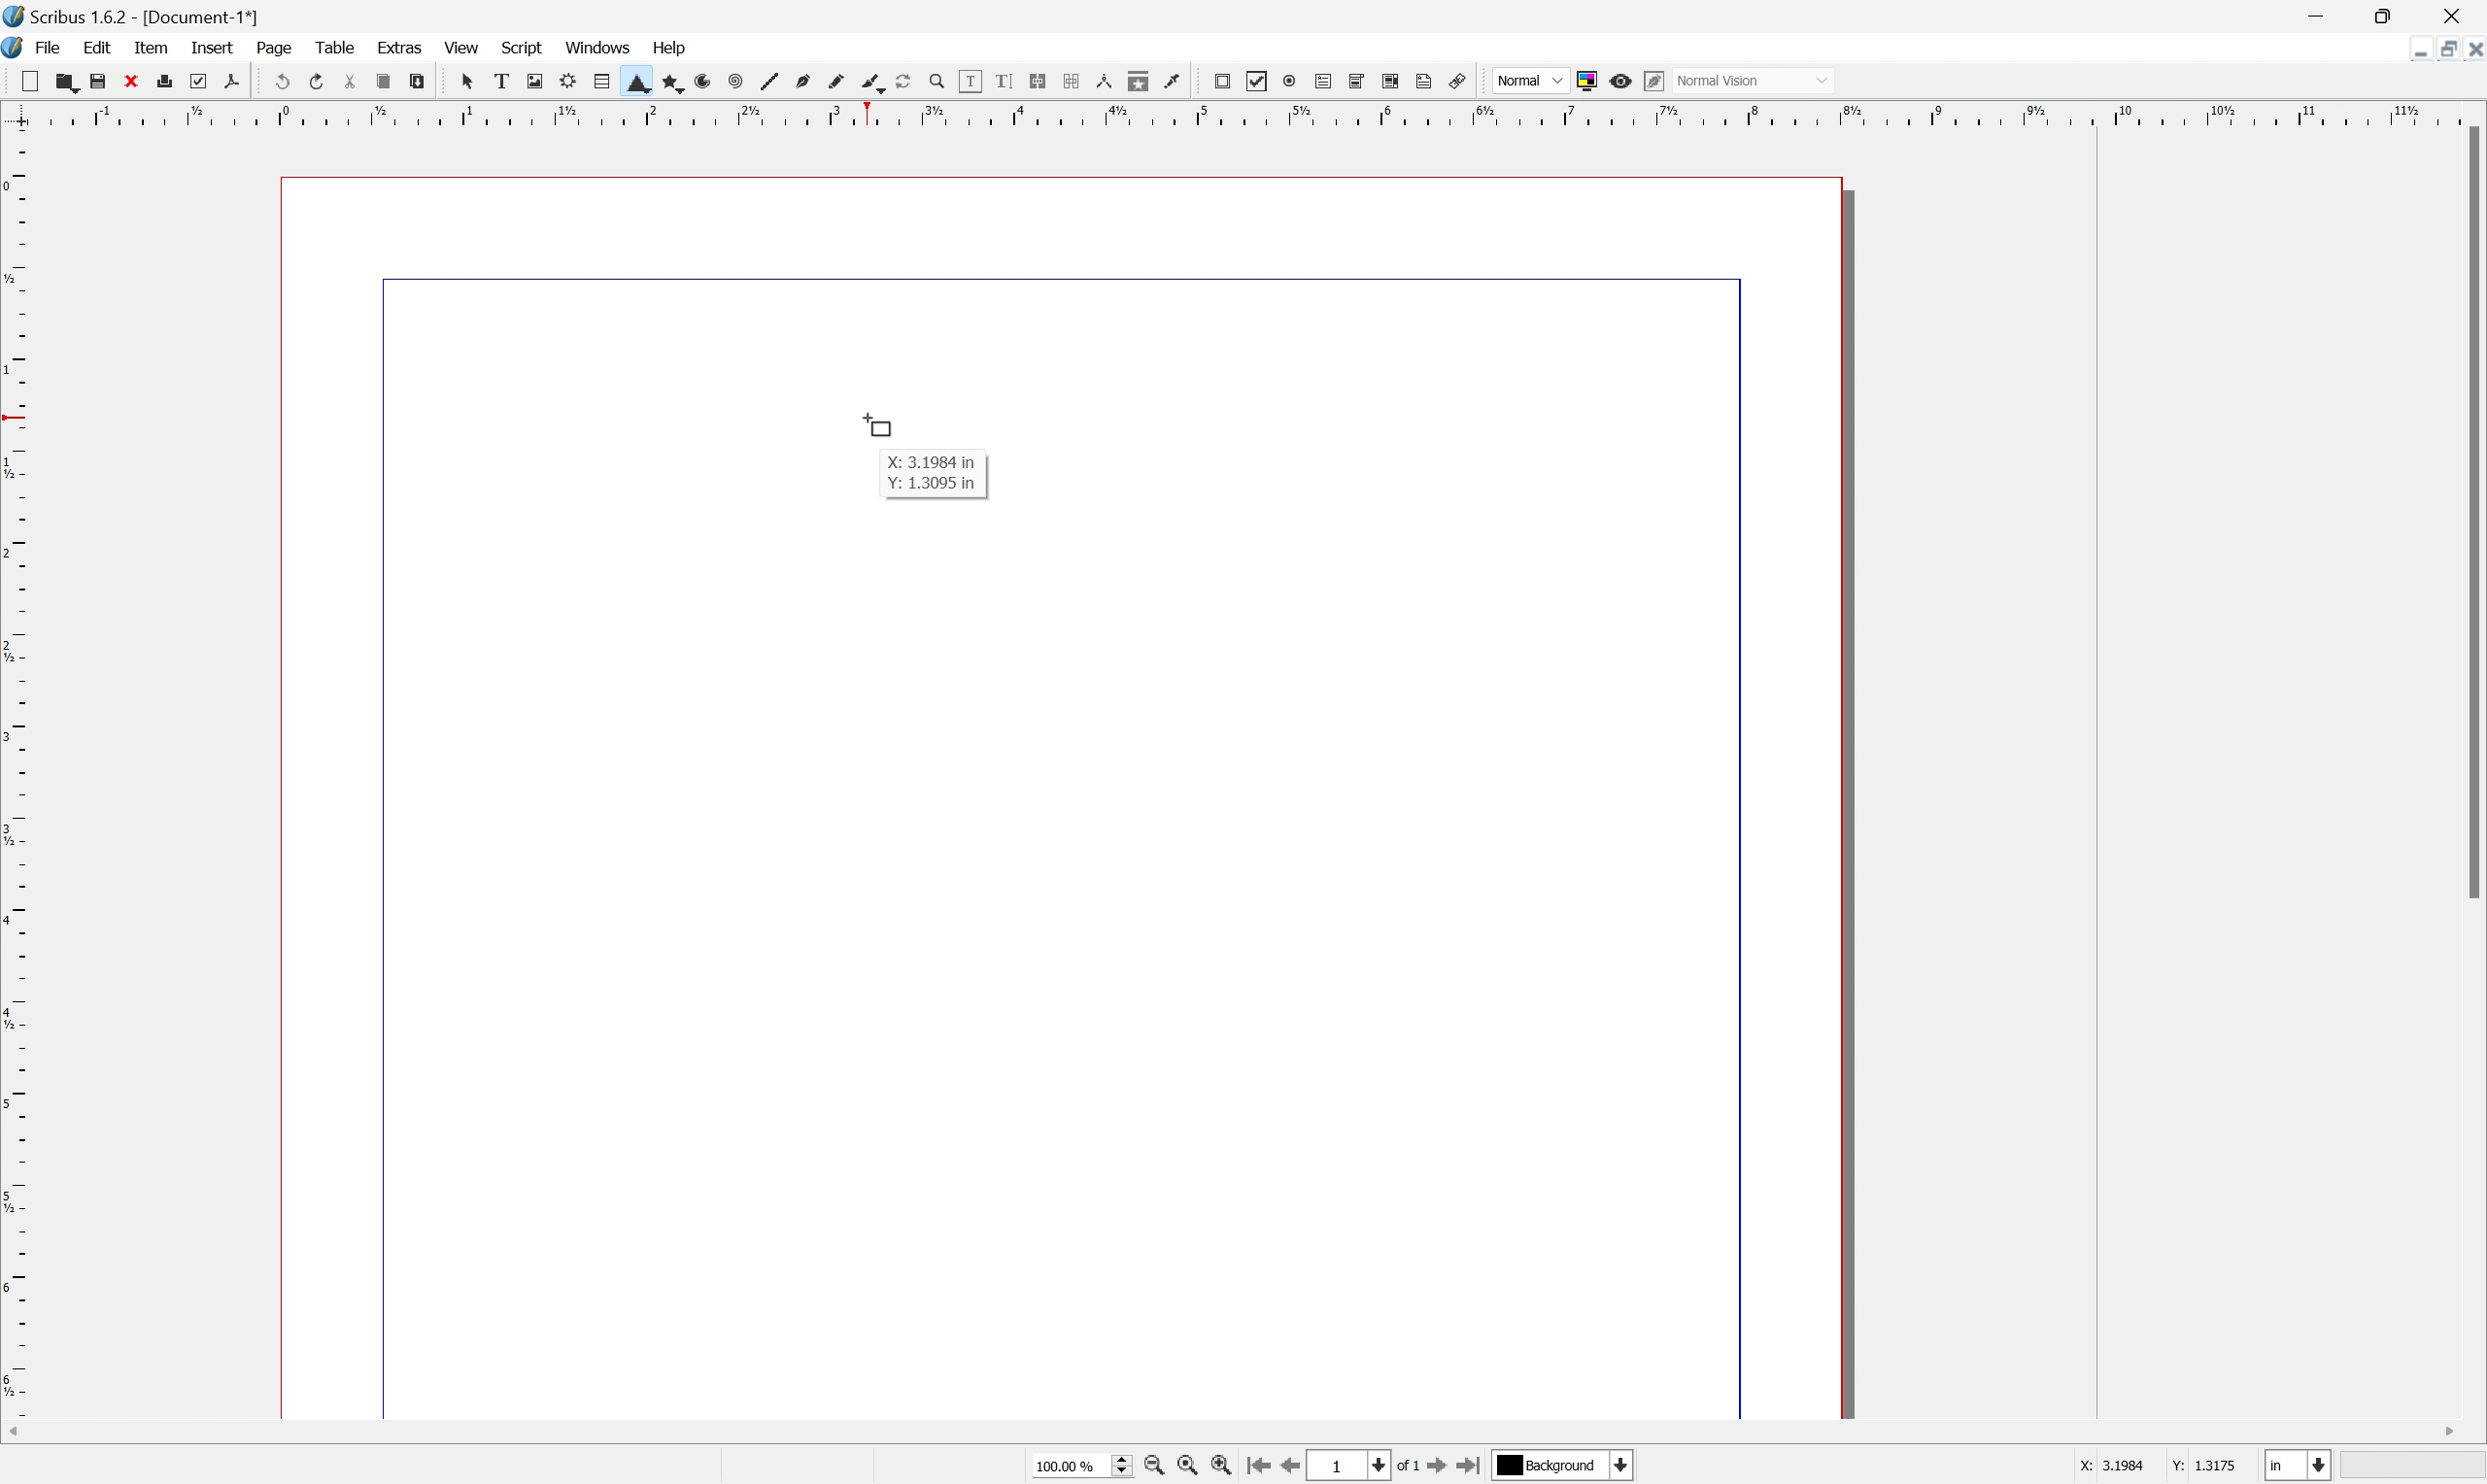 This screenshot has width=2487, height=1484. What do you see at coordinates (1587, 82) in the screenshot?
I see `Toggle color management system` at bounding box center [1587, 82].